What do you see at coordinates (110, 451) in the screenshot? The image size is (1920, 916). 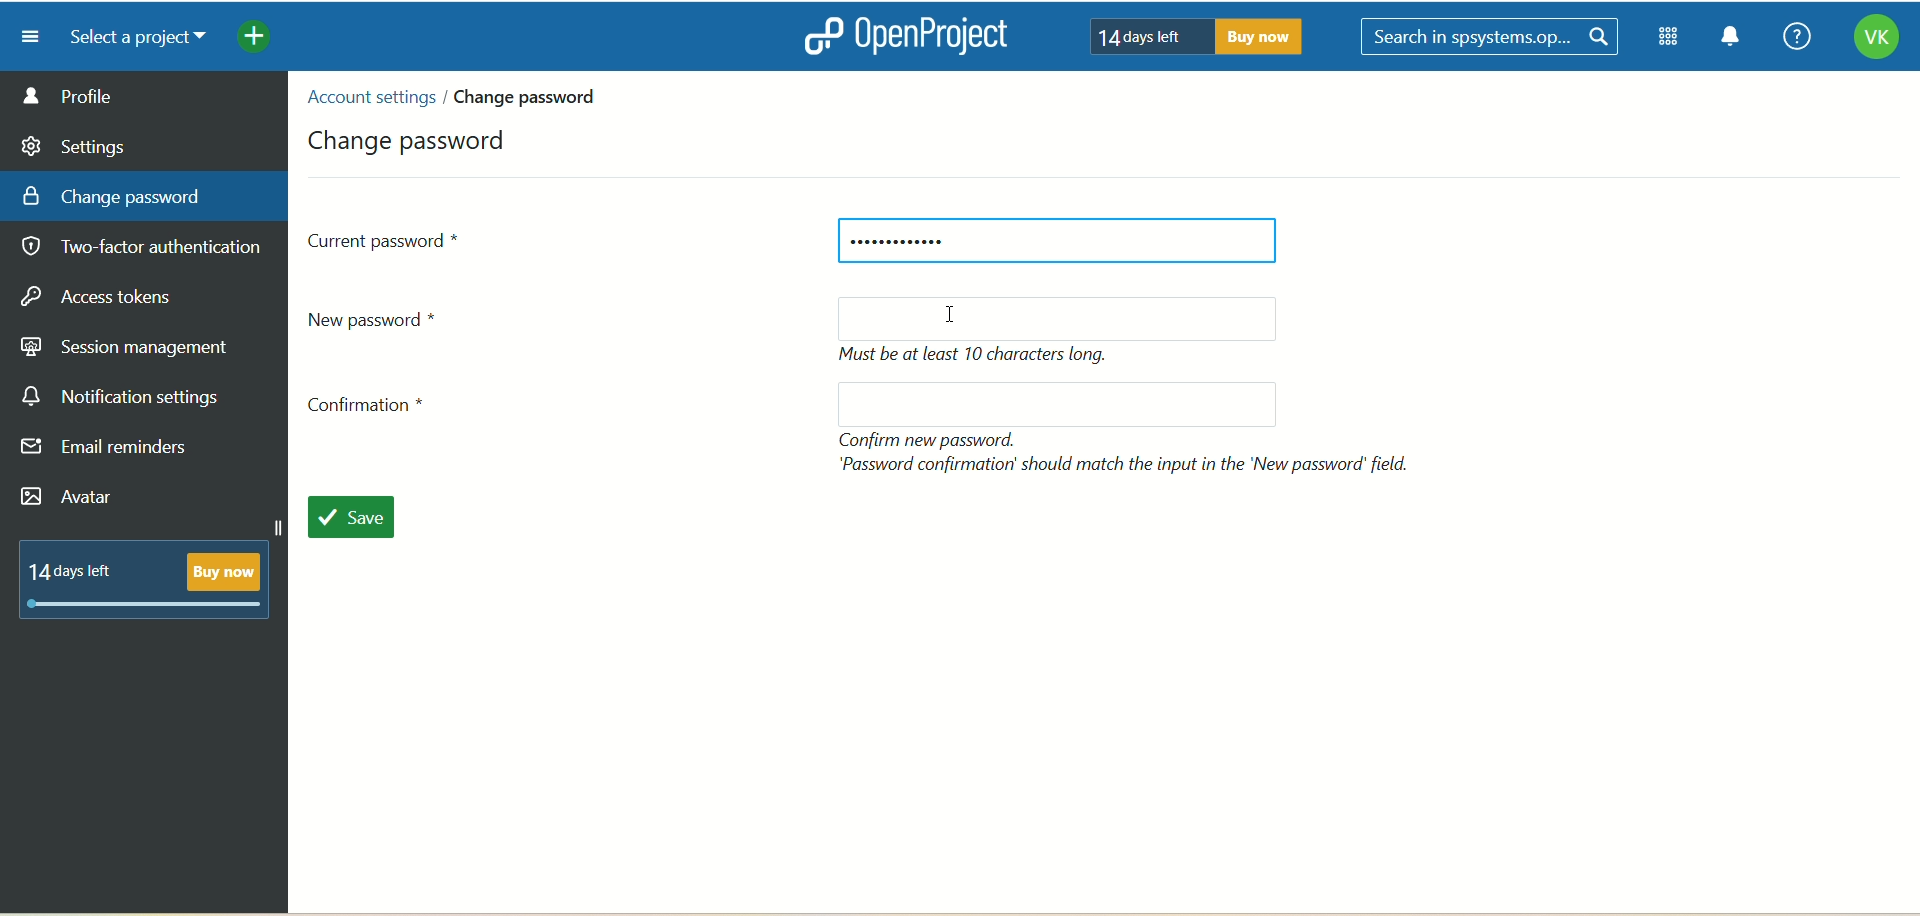 I see `email reminders` at bounding box center [110, 451].